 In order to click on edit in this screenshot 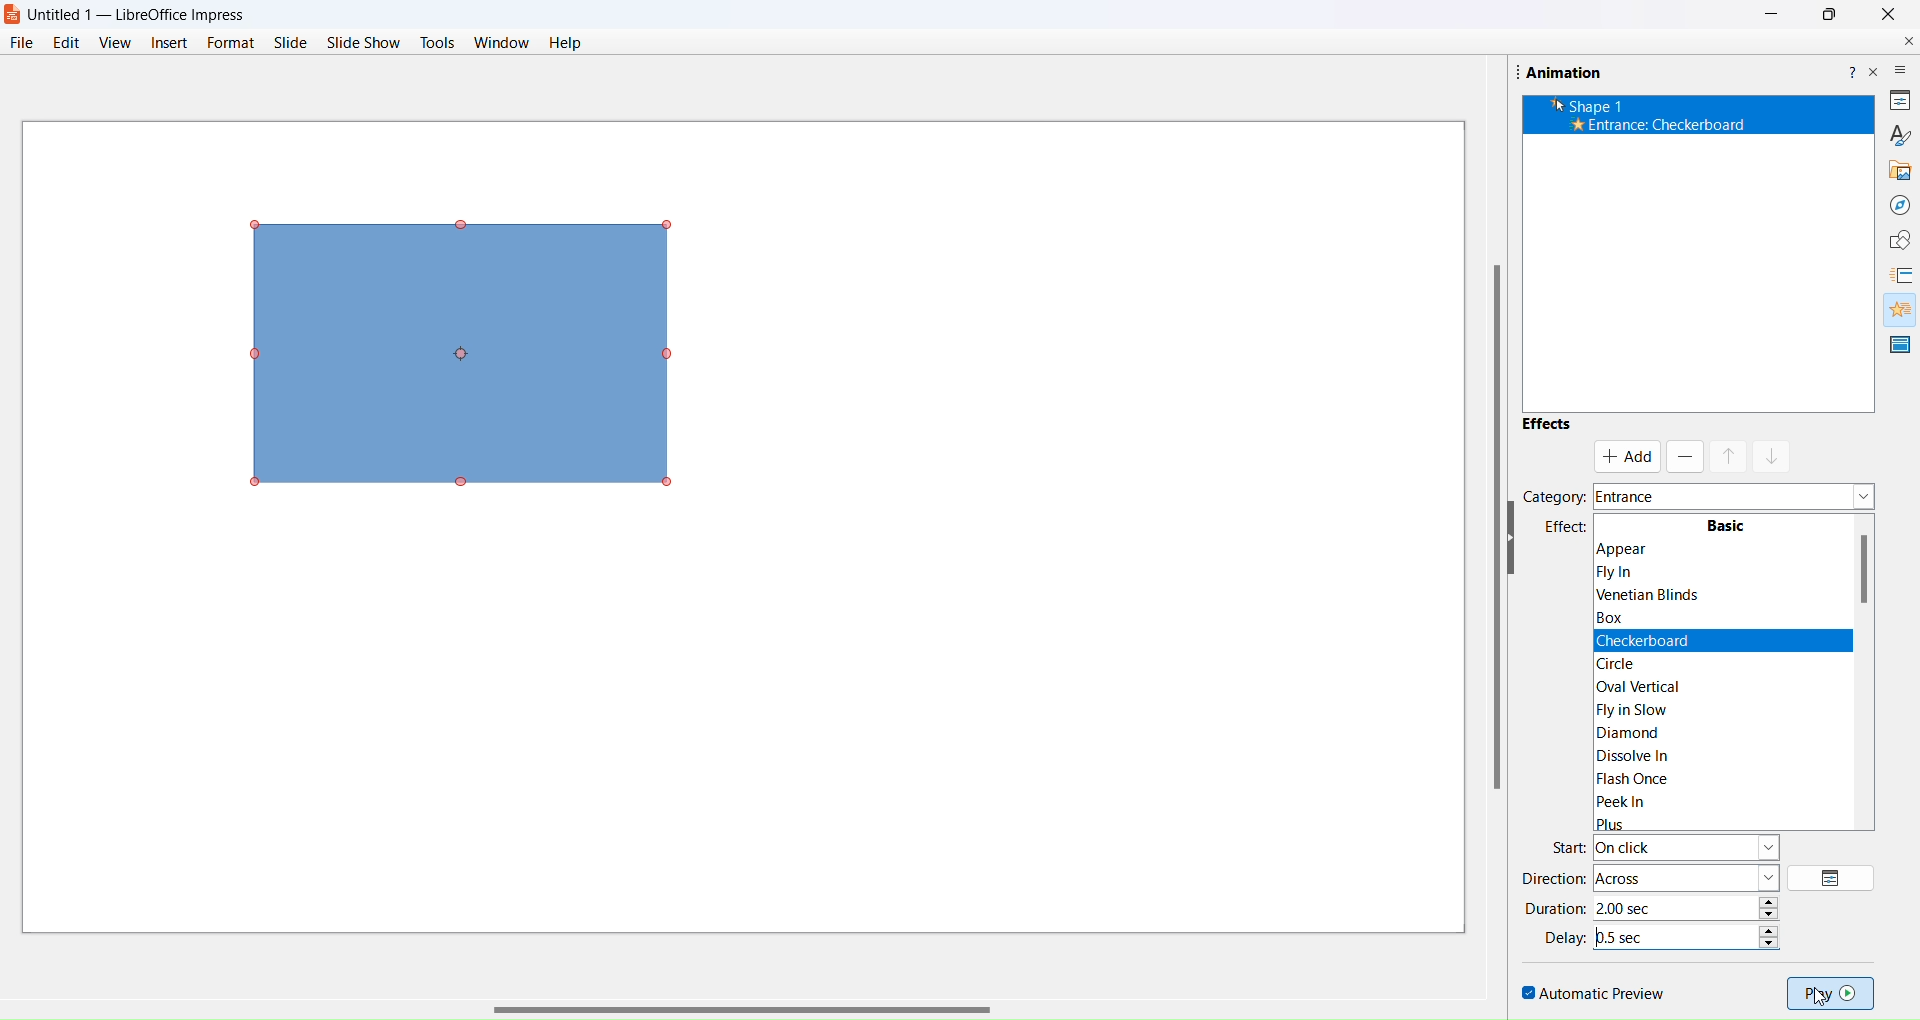, I will do `click(68, 41)`.